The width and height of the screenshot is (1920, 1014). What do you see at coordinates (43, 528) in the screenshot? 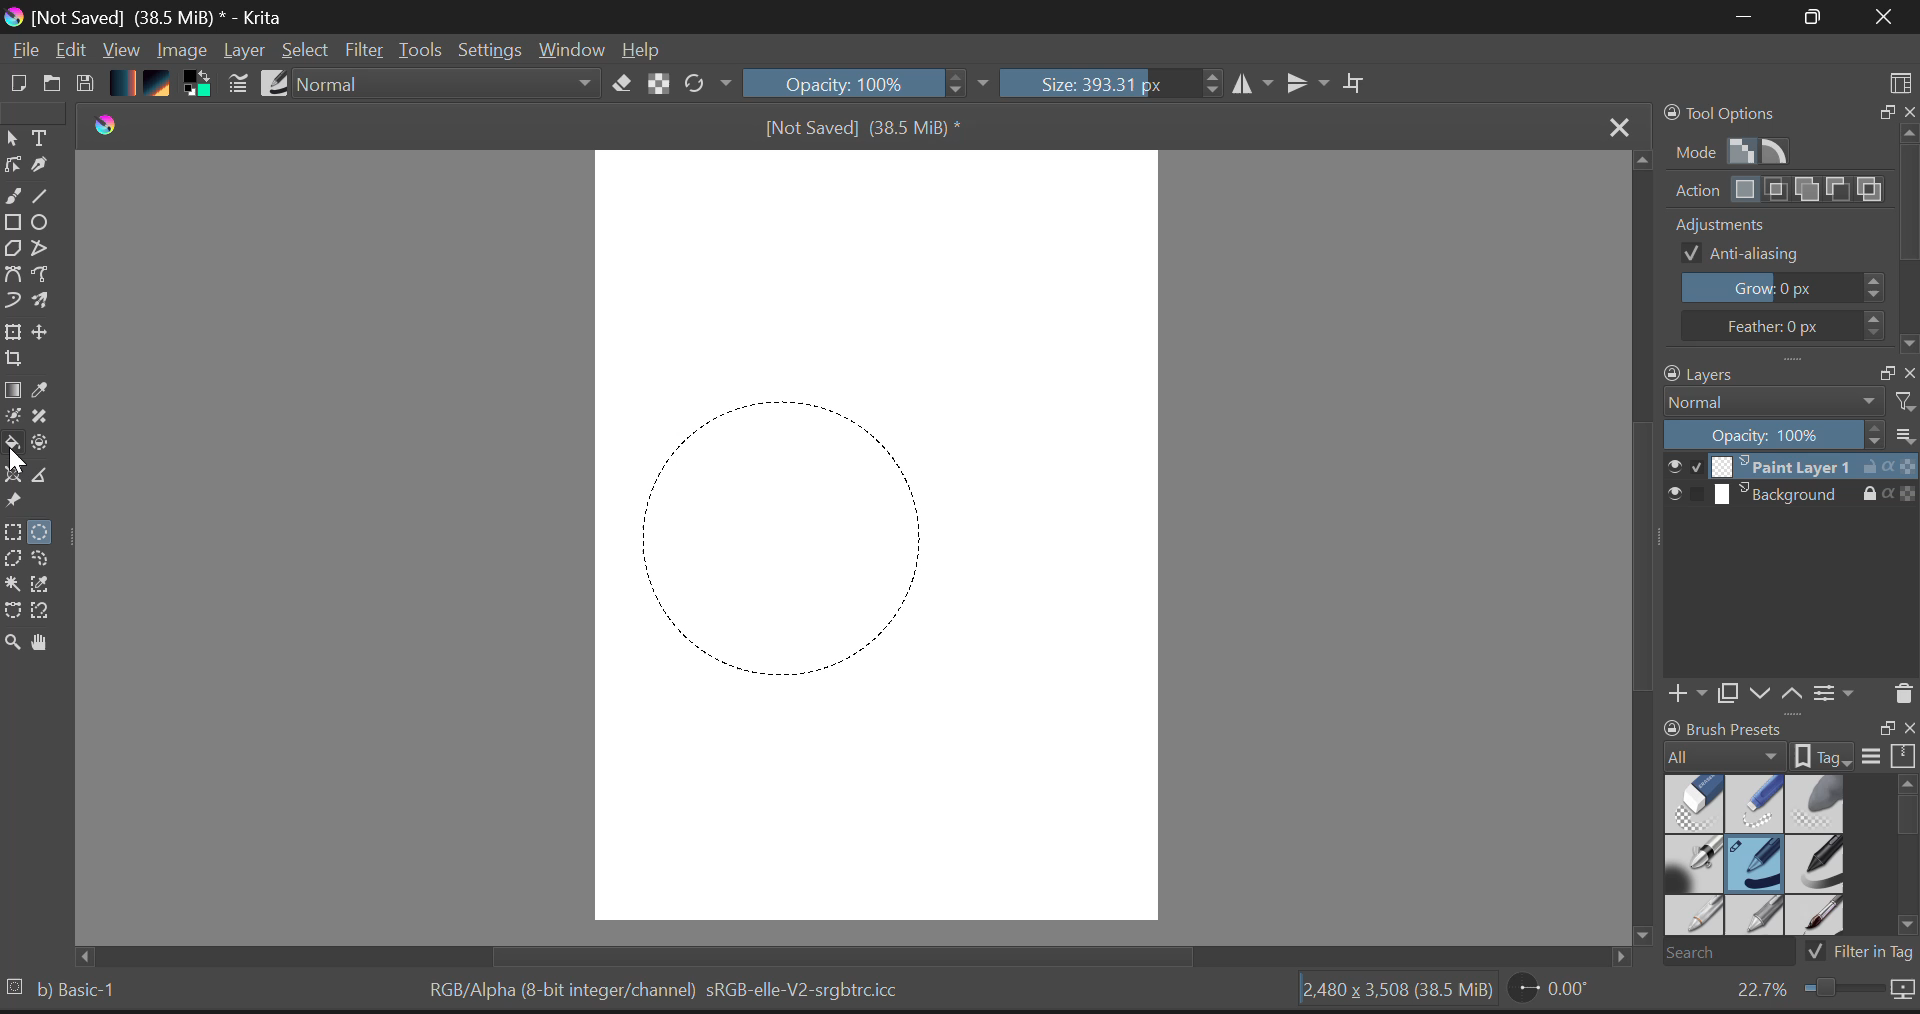
I see `Circular Selection Selected` at bounding box center [43, 528].